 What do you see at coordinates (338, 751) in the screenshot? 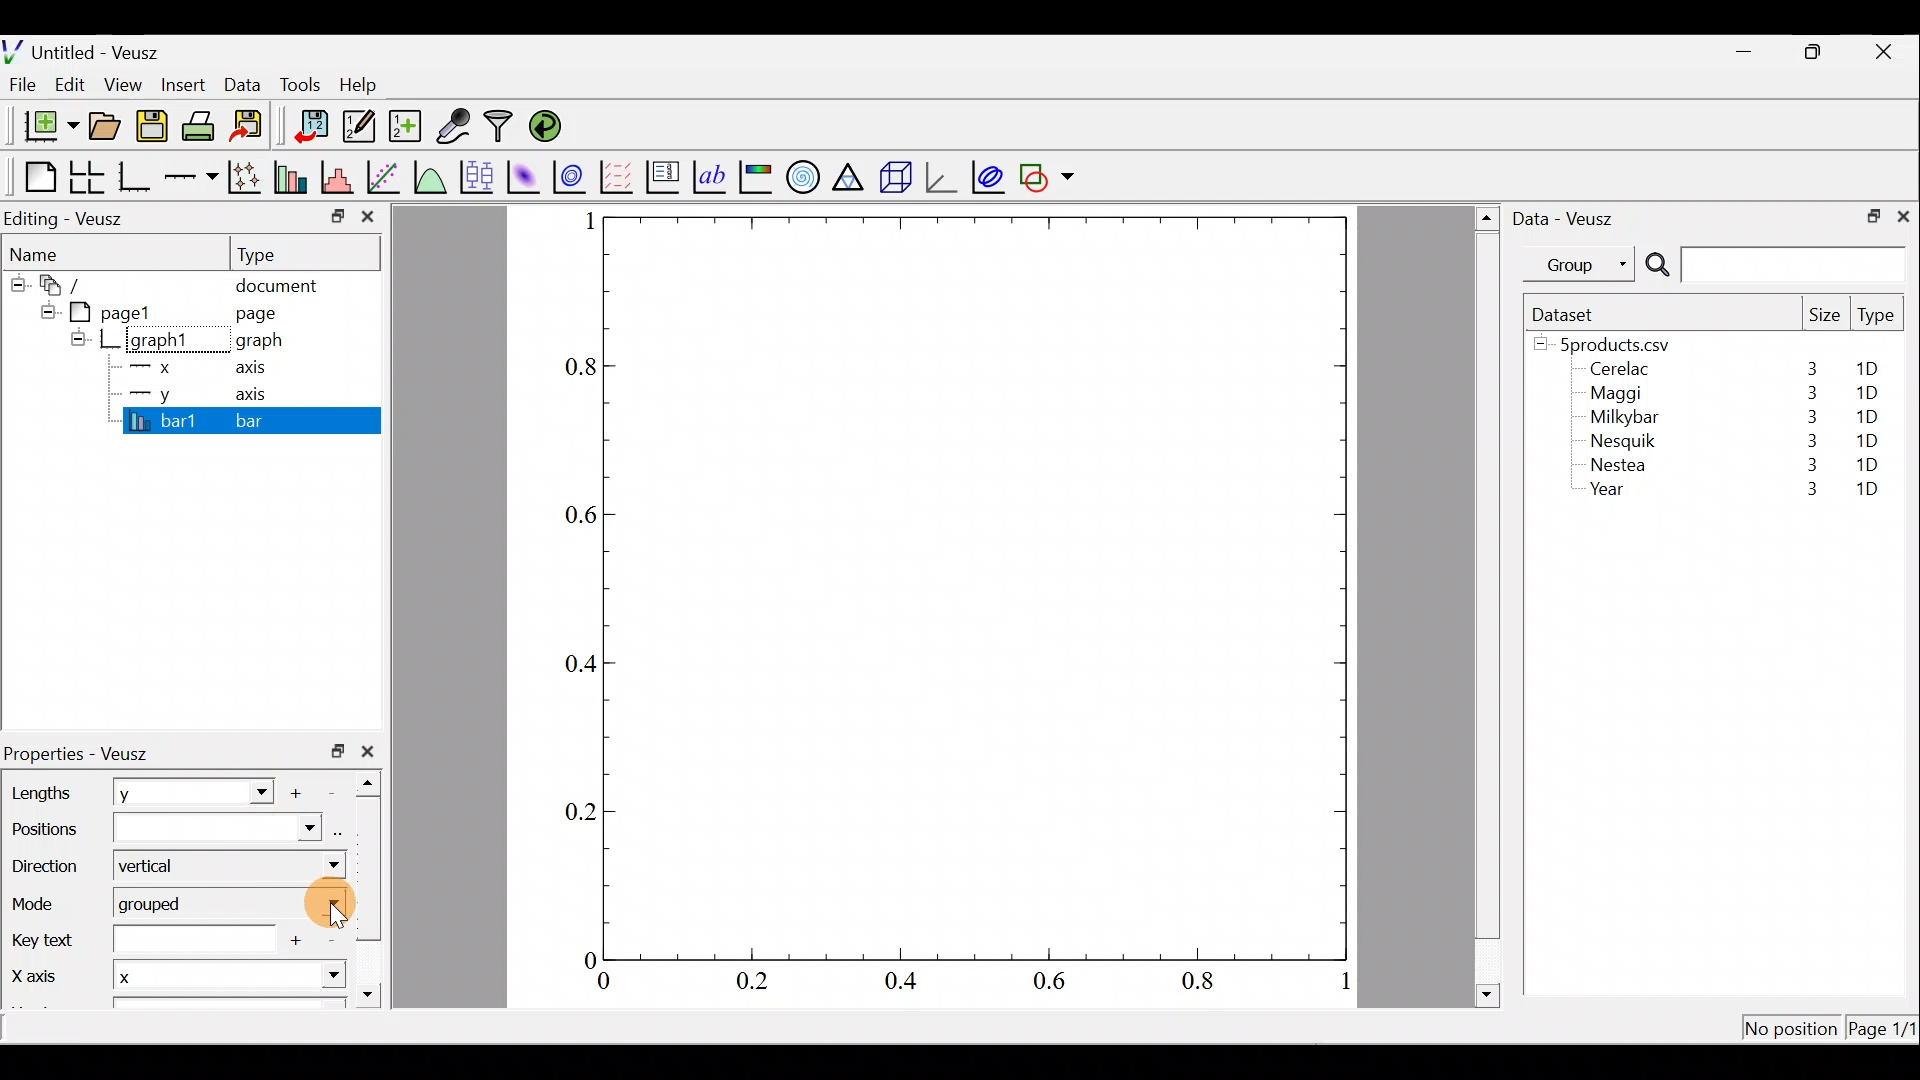
I see `restore down` at bounding box center [338, 751].